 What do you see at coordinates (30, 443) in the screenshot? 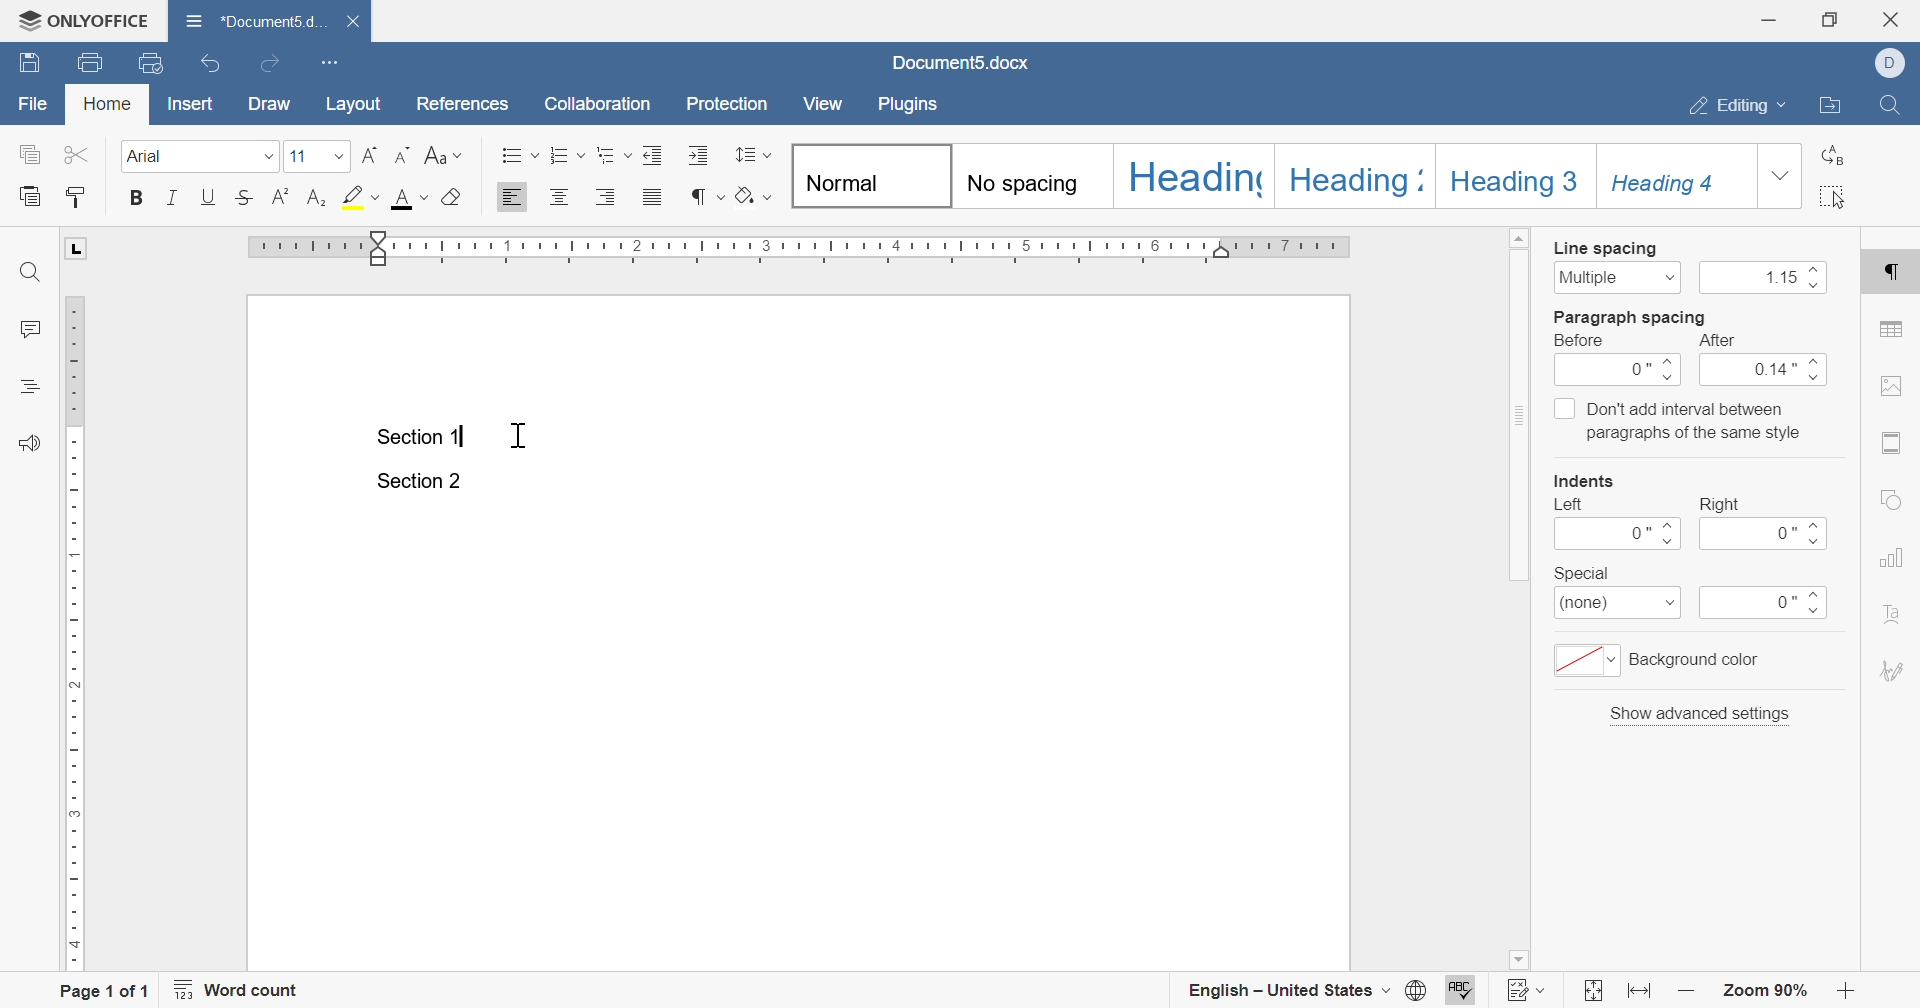
I see `feedback & support` at bounding box center [30, 443].